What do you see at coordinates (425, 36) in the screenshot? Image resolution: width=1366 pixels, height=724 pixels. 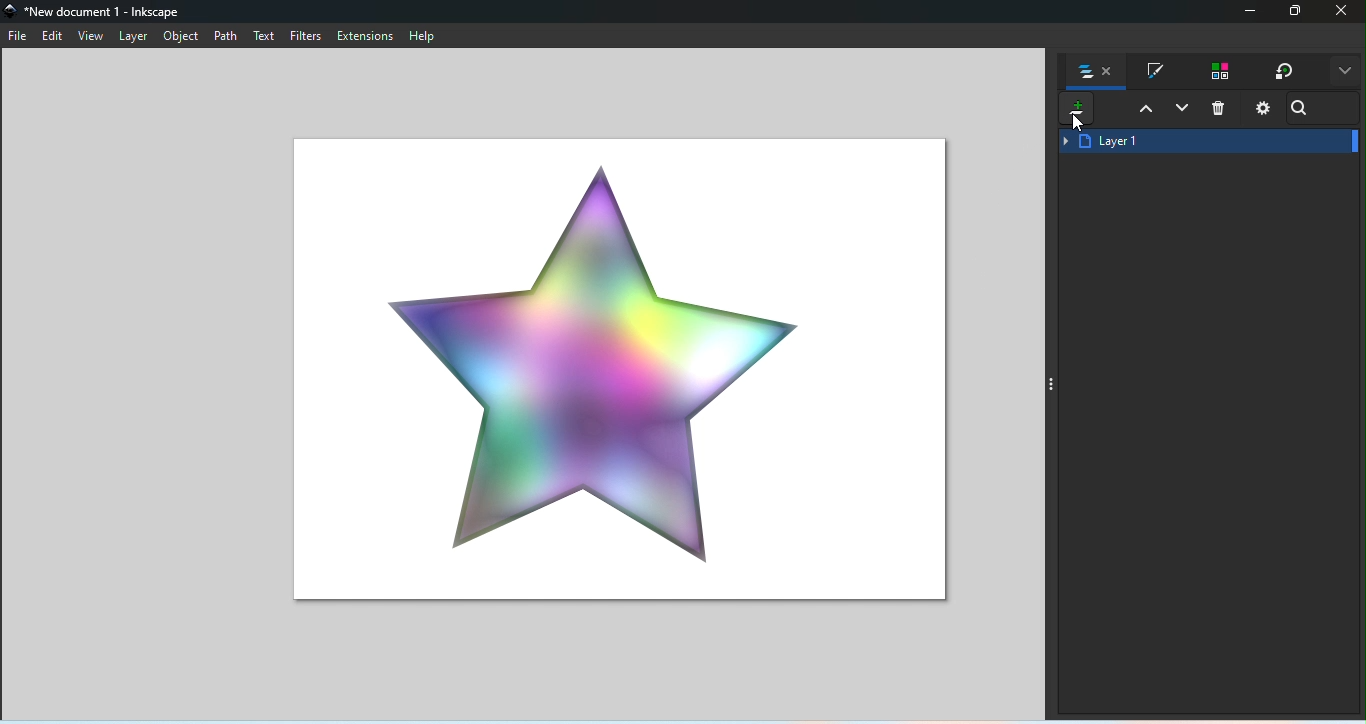 I see `Help` at bounding box center [425, 36].